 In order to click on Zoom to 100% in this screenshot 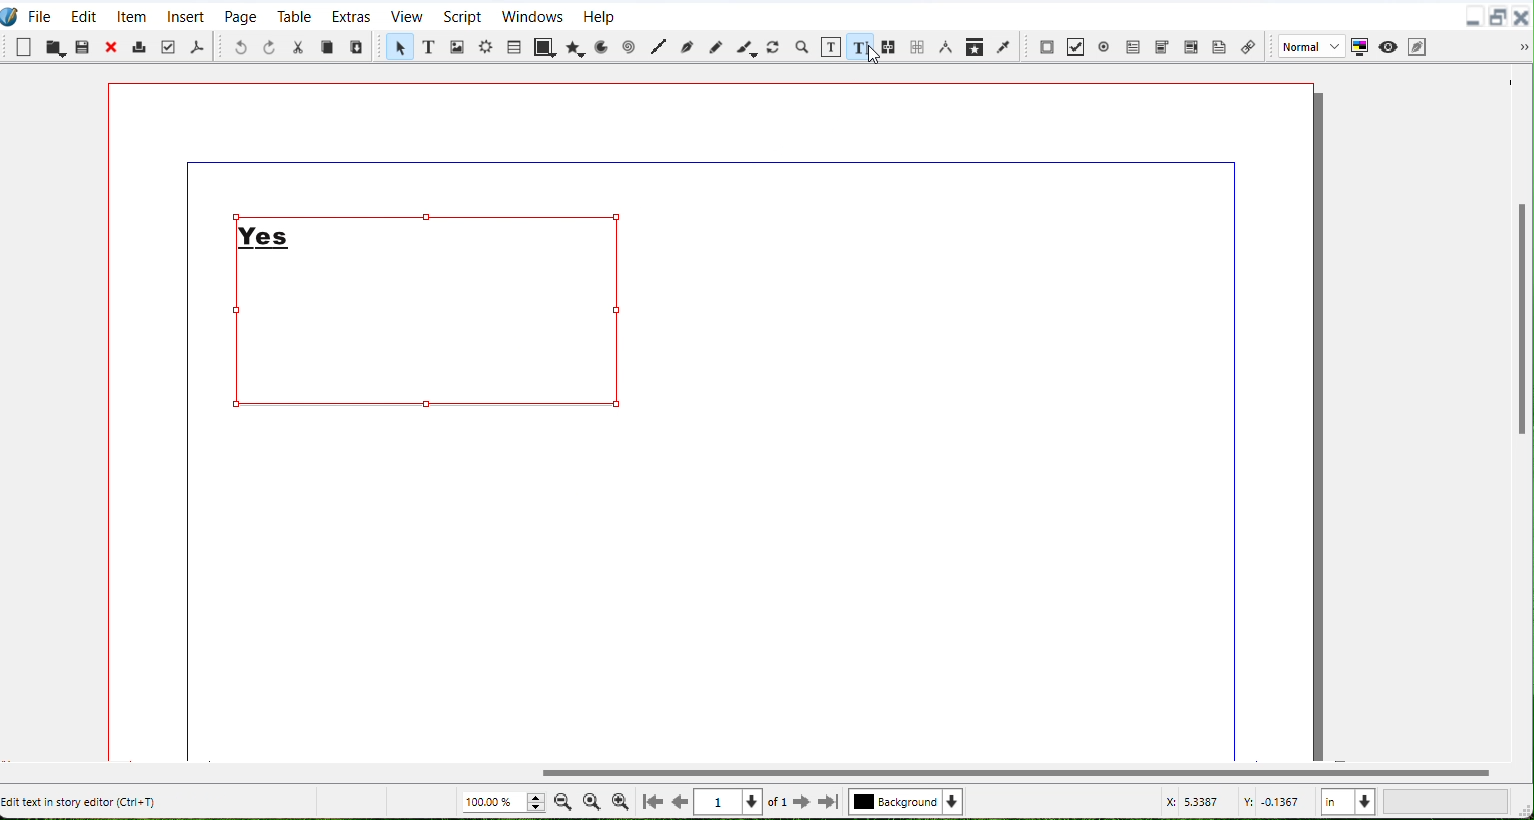, I will do `click(591, 800)`.